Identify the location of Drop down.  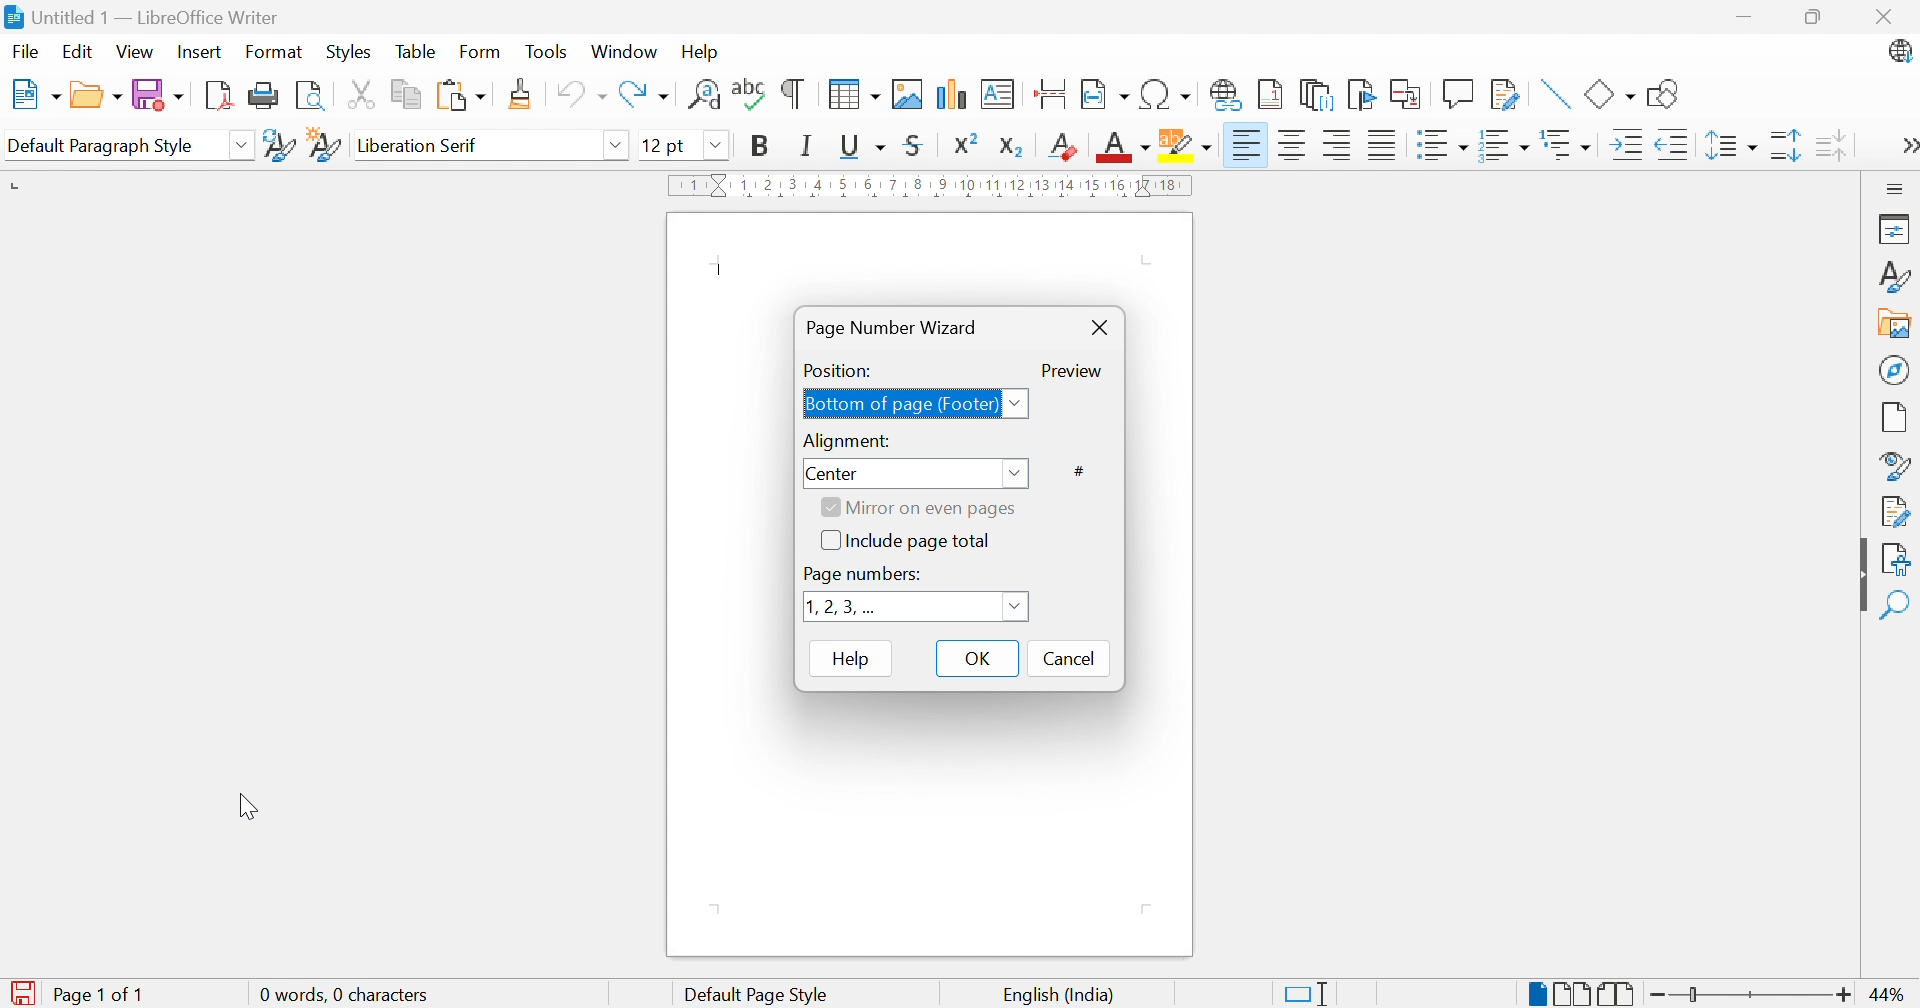
(618, 146).